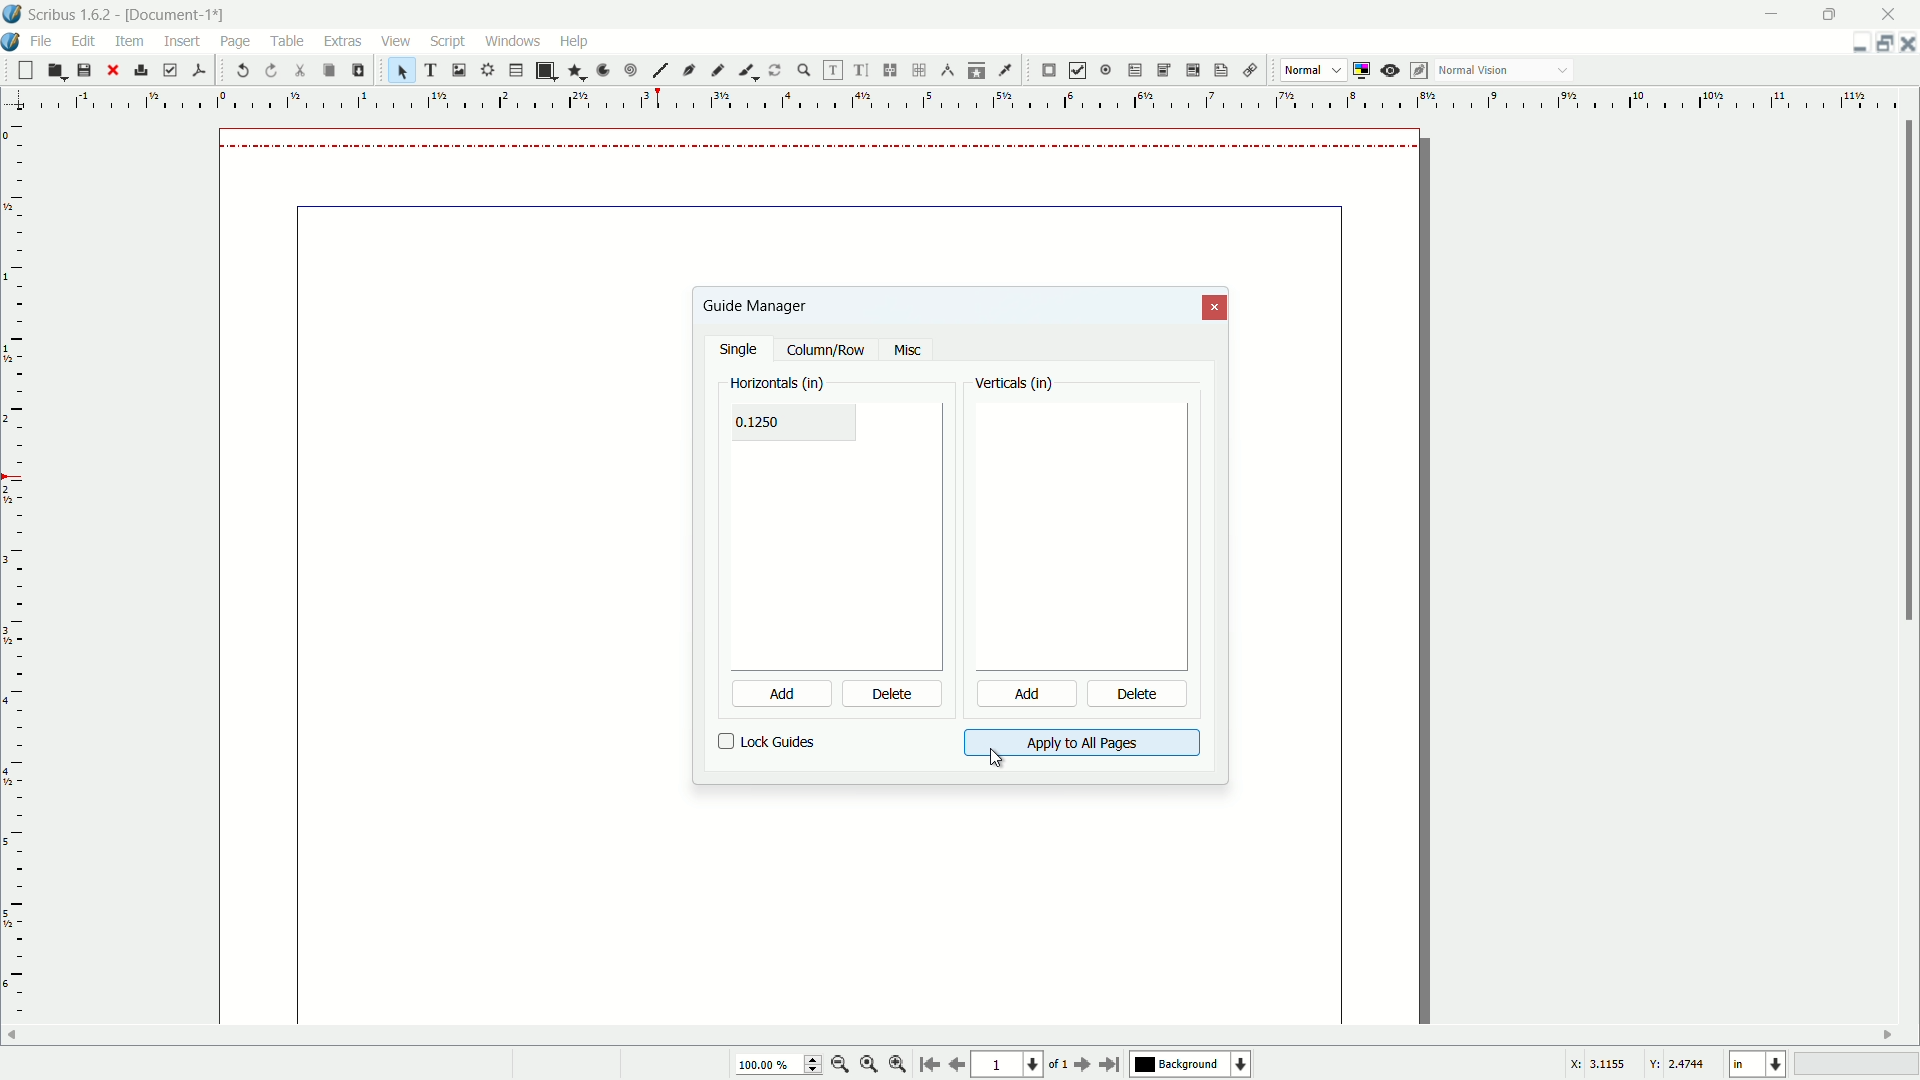 This screenshot has height=1080, width=1920. Describe the element at coordinates (87, 40) in the screenshot. I see `edit menu` at that location.